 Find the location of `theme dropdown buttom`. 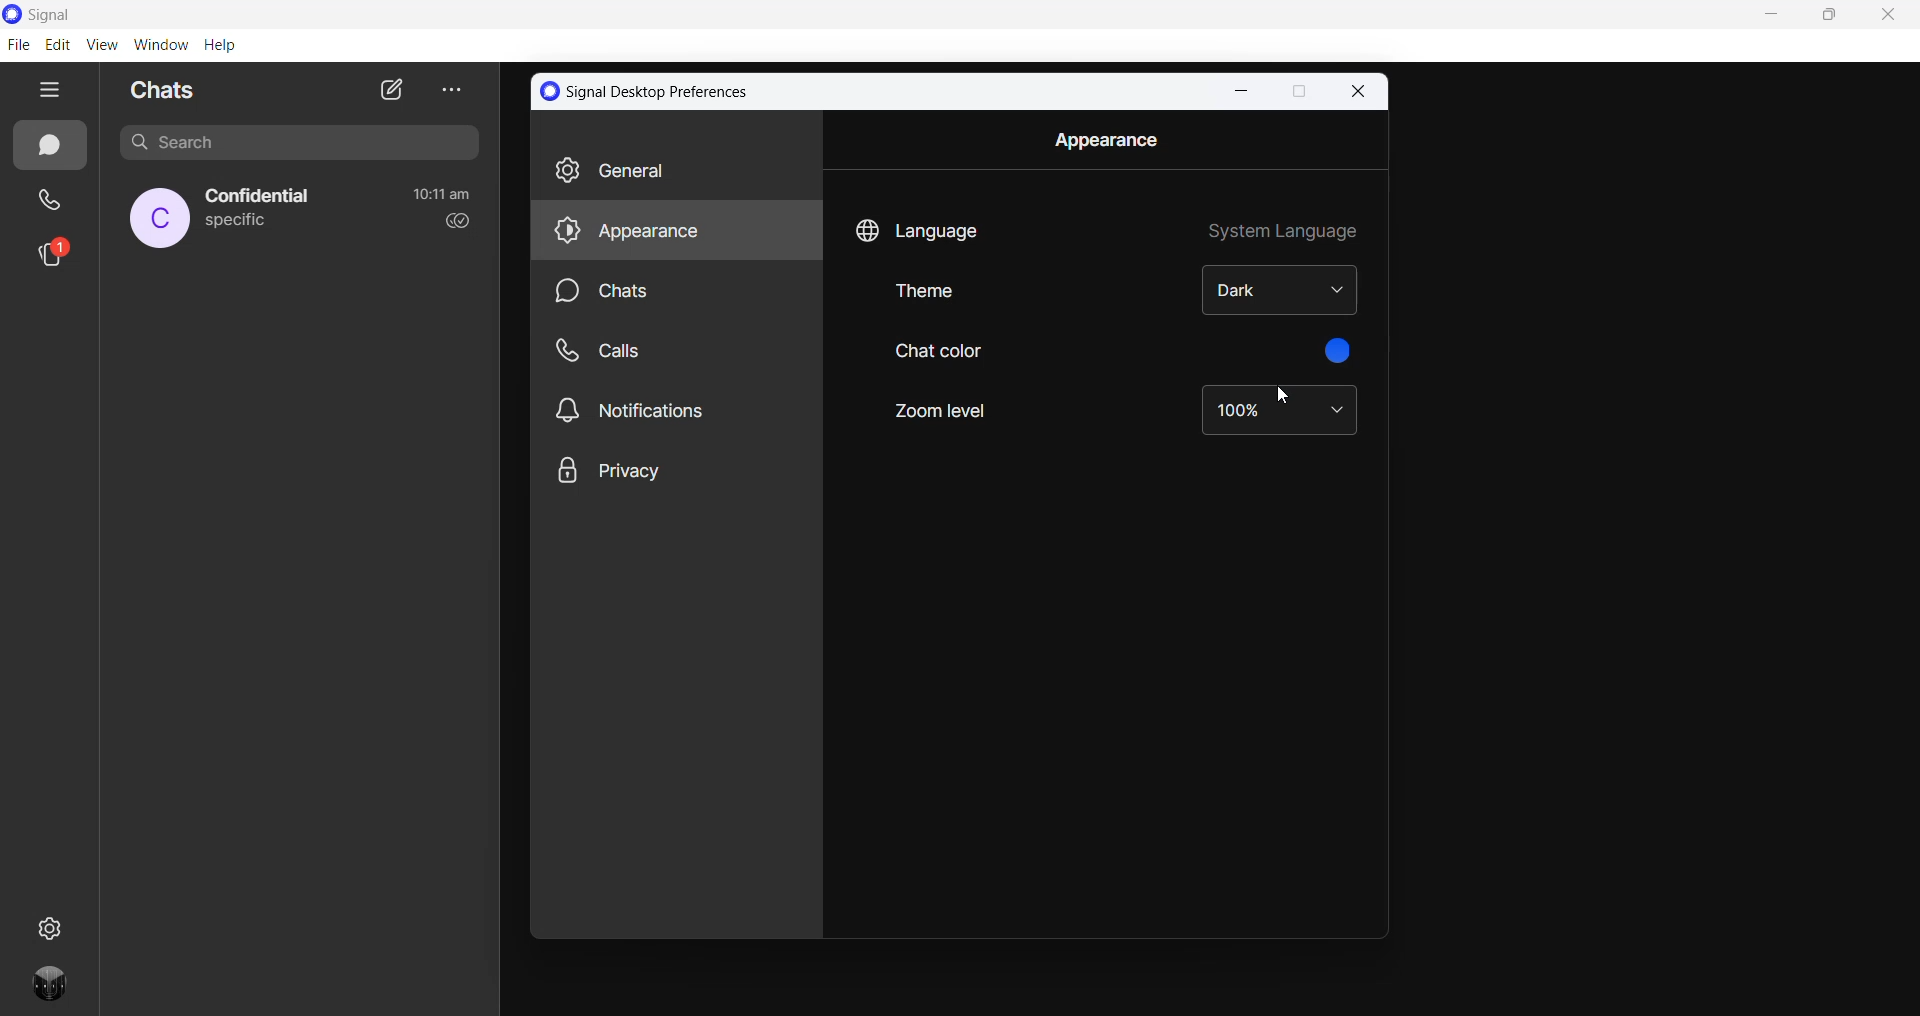

theme dropdown buttom is located at coordinates (1283, 291).